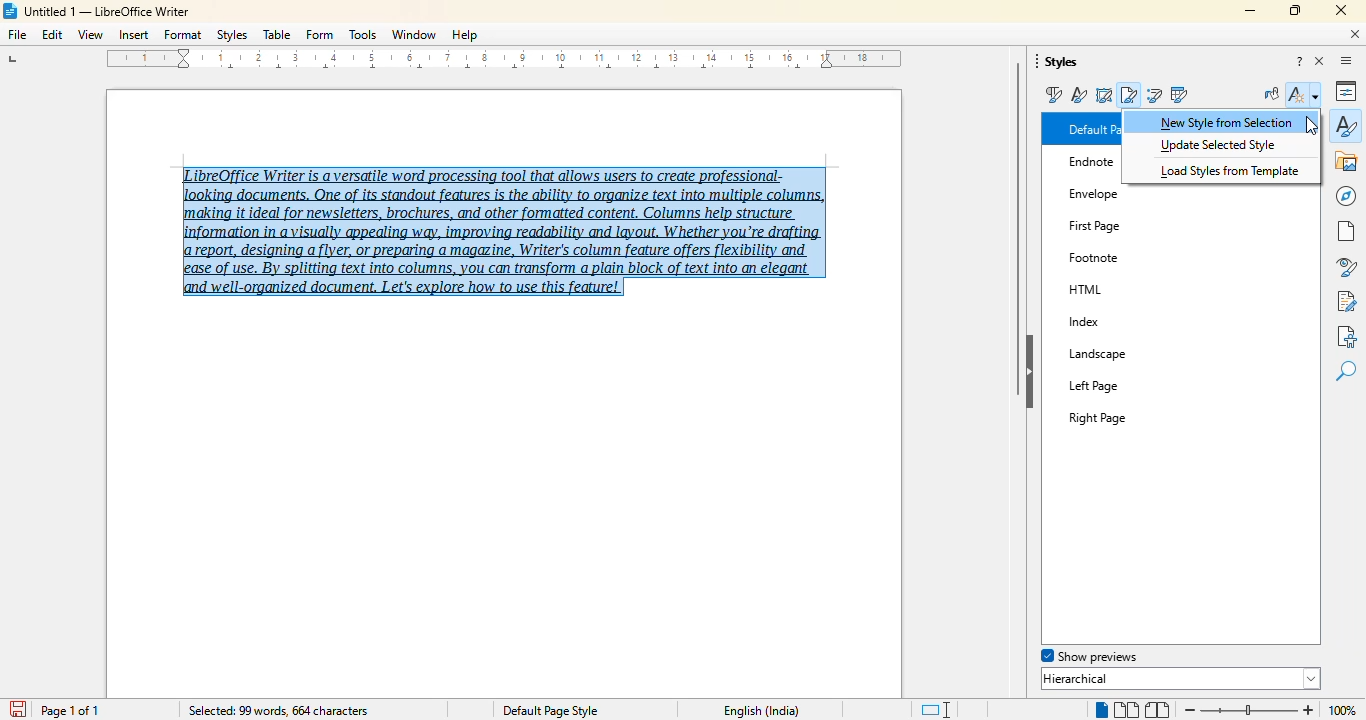 The width and height of the screenshot is (1366, 720). I want to click on Envelope, so click(1096, 190).